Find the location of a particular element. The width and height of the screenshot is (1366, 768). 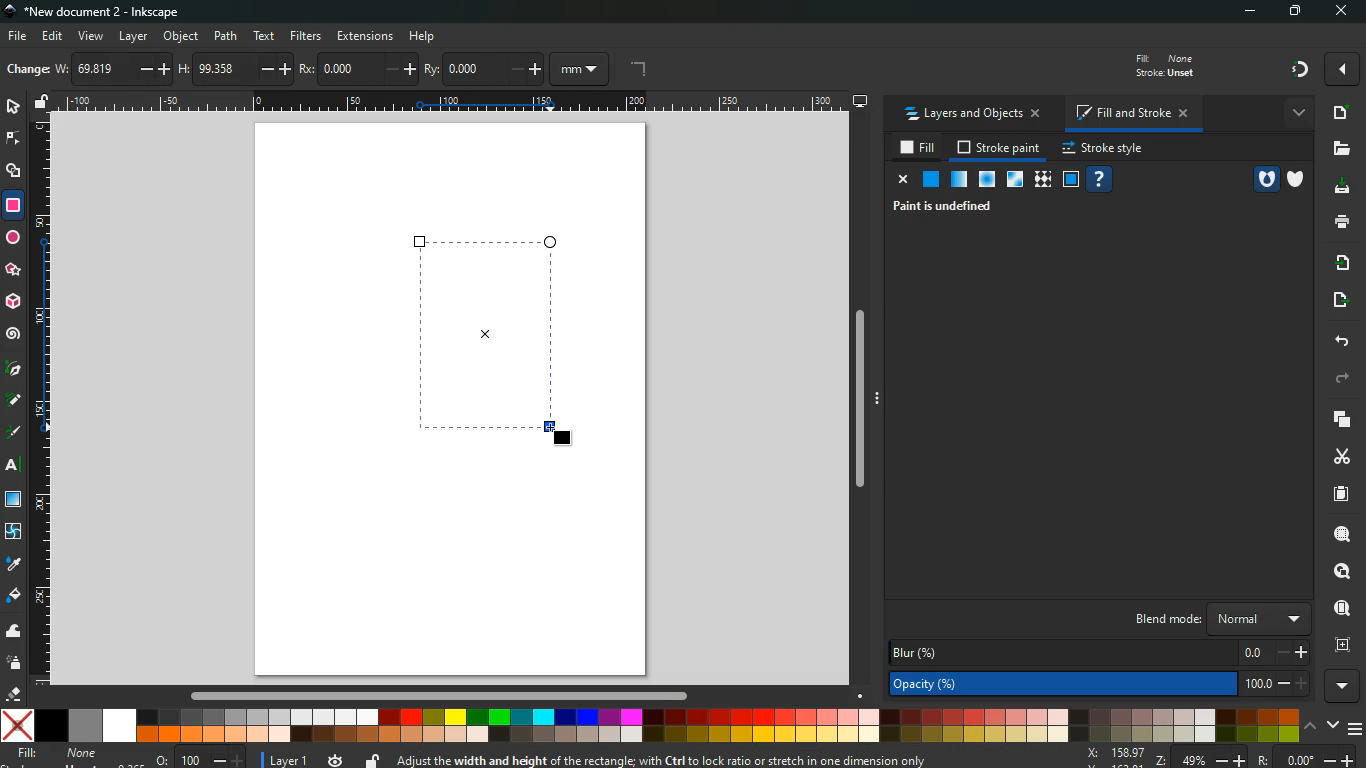

paint is modified is located at coordinates (945, 208).